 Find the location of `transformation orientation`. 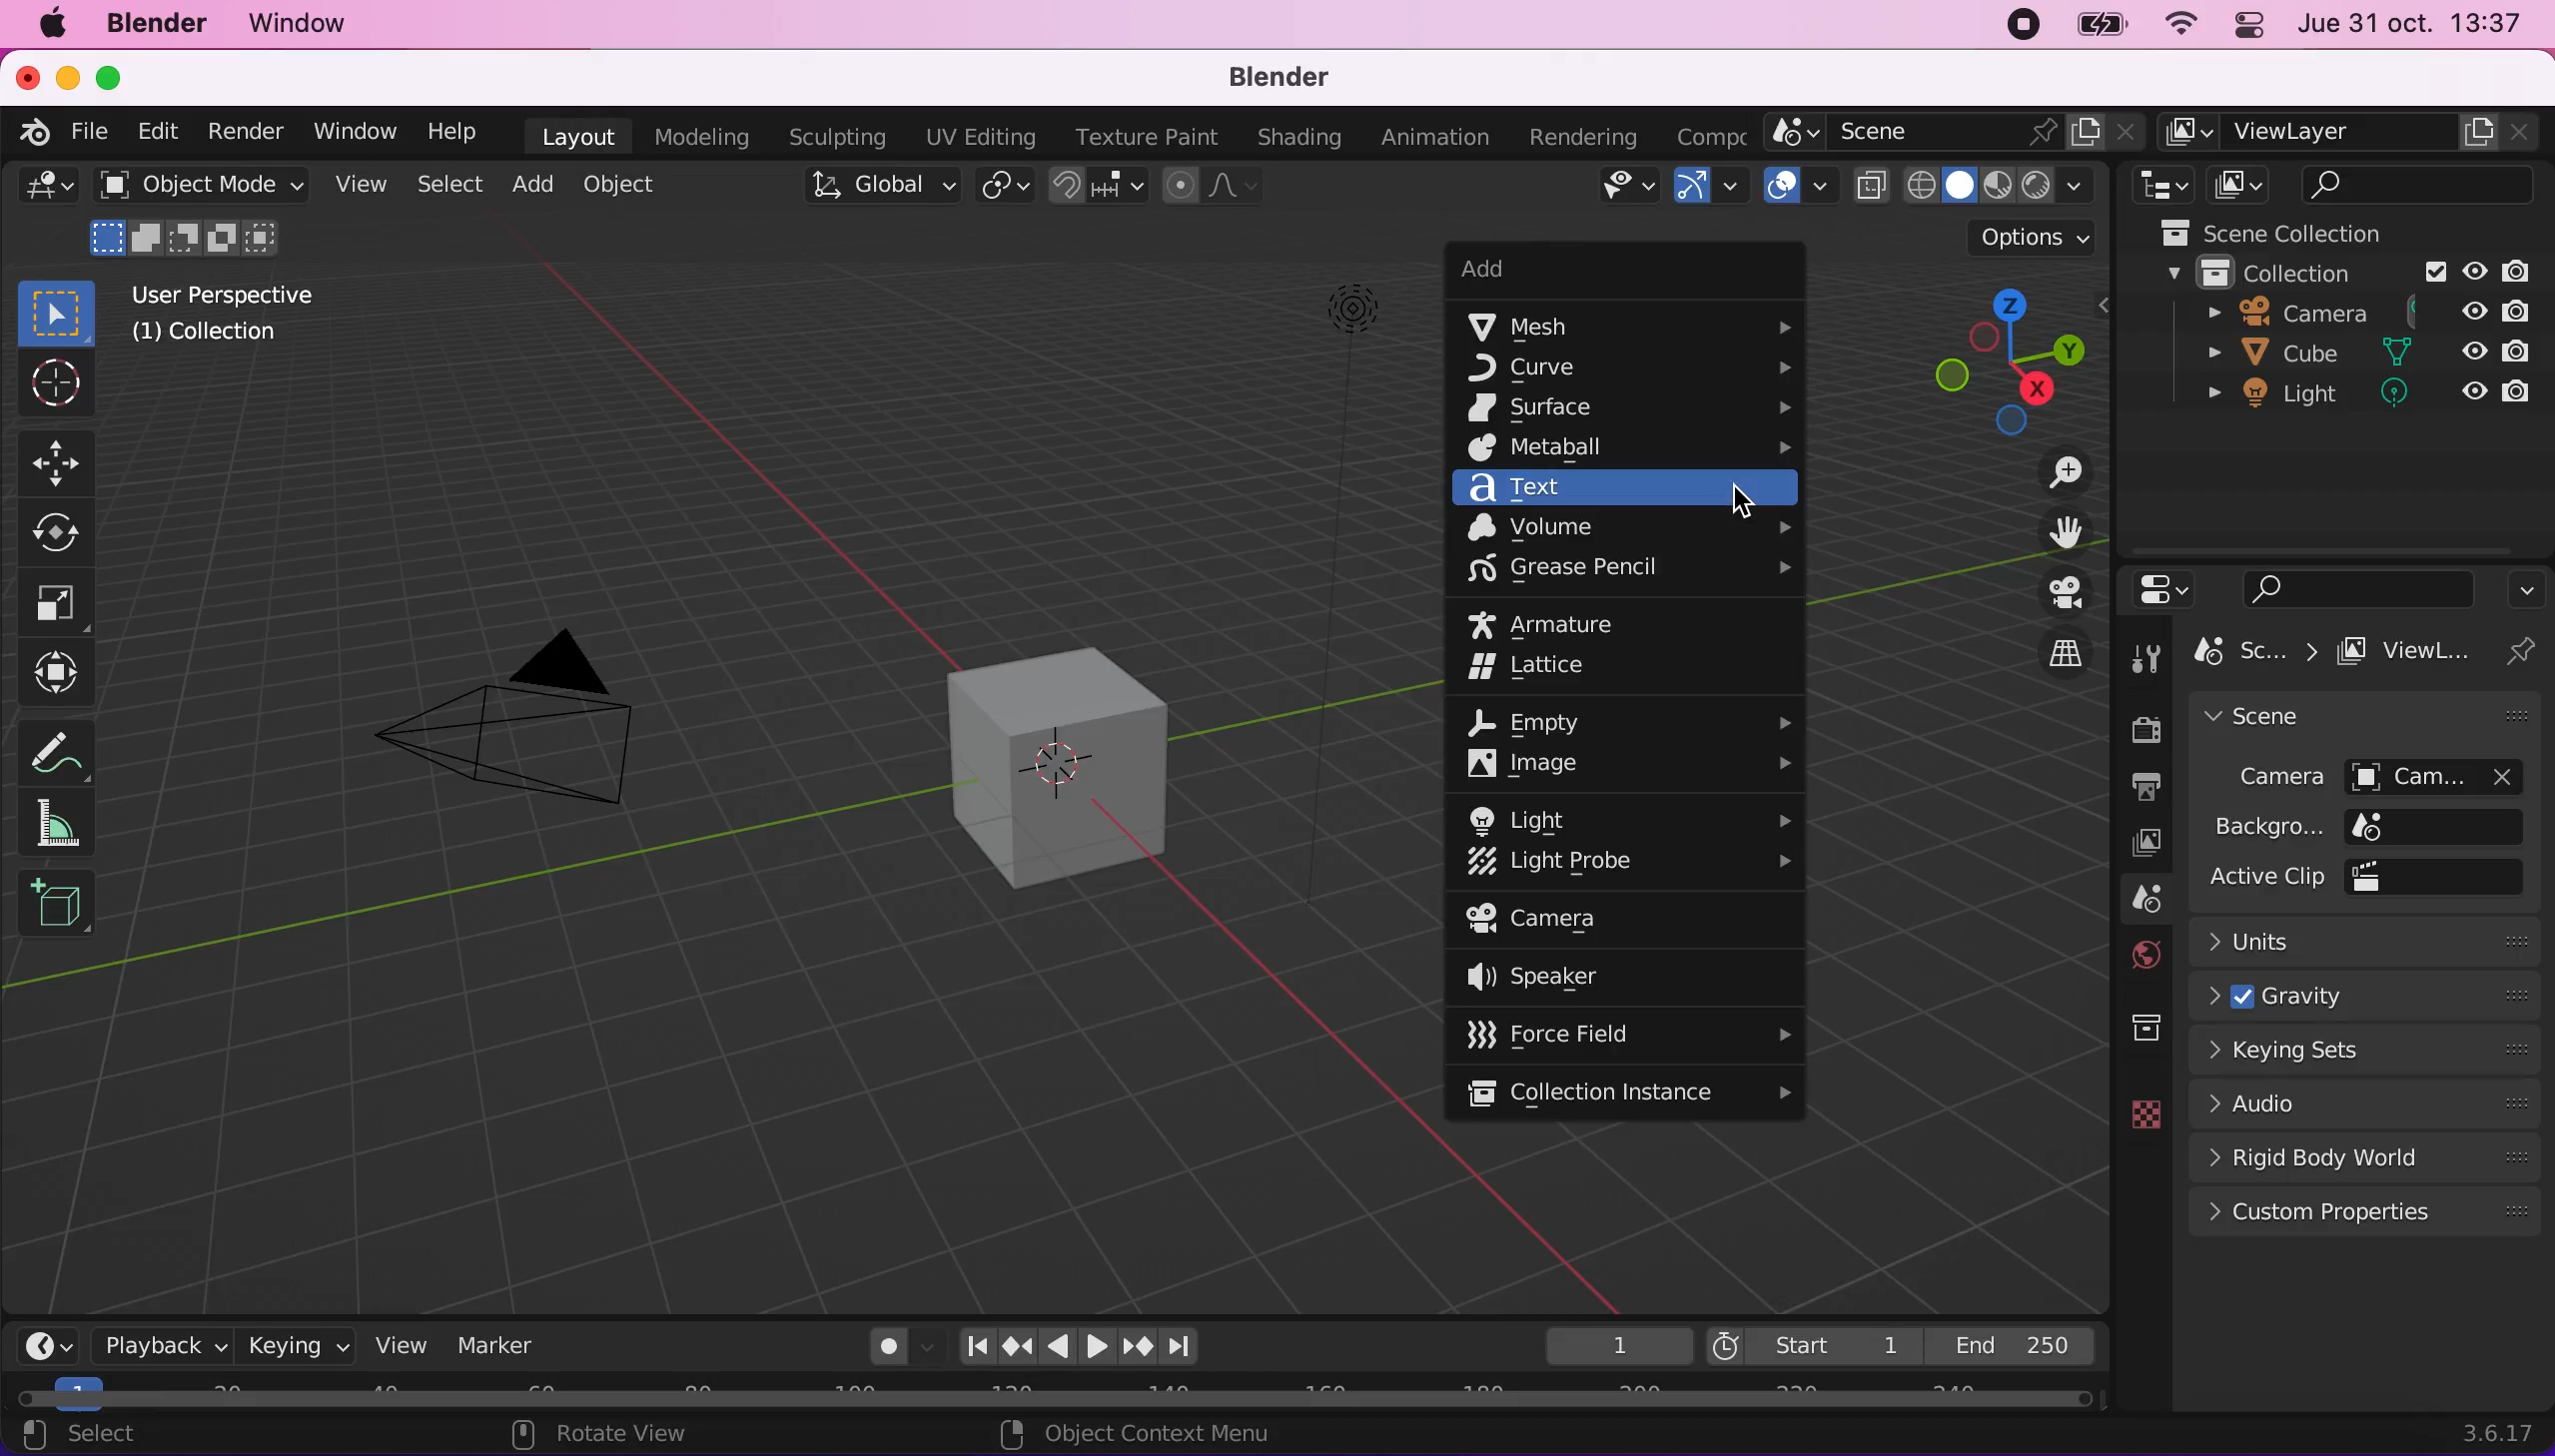

transformation orientation is located at coordinates (872, 191).